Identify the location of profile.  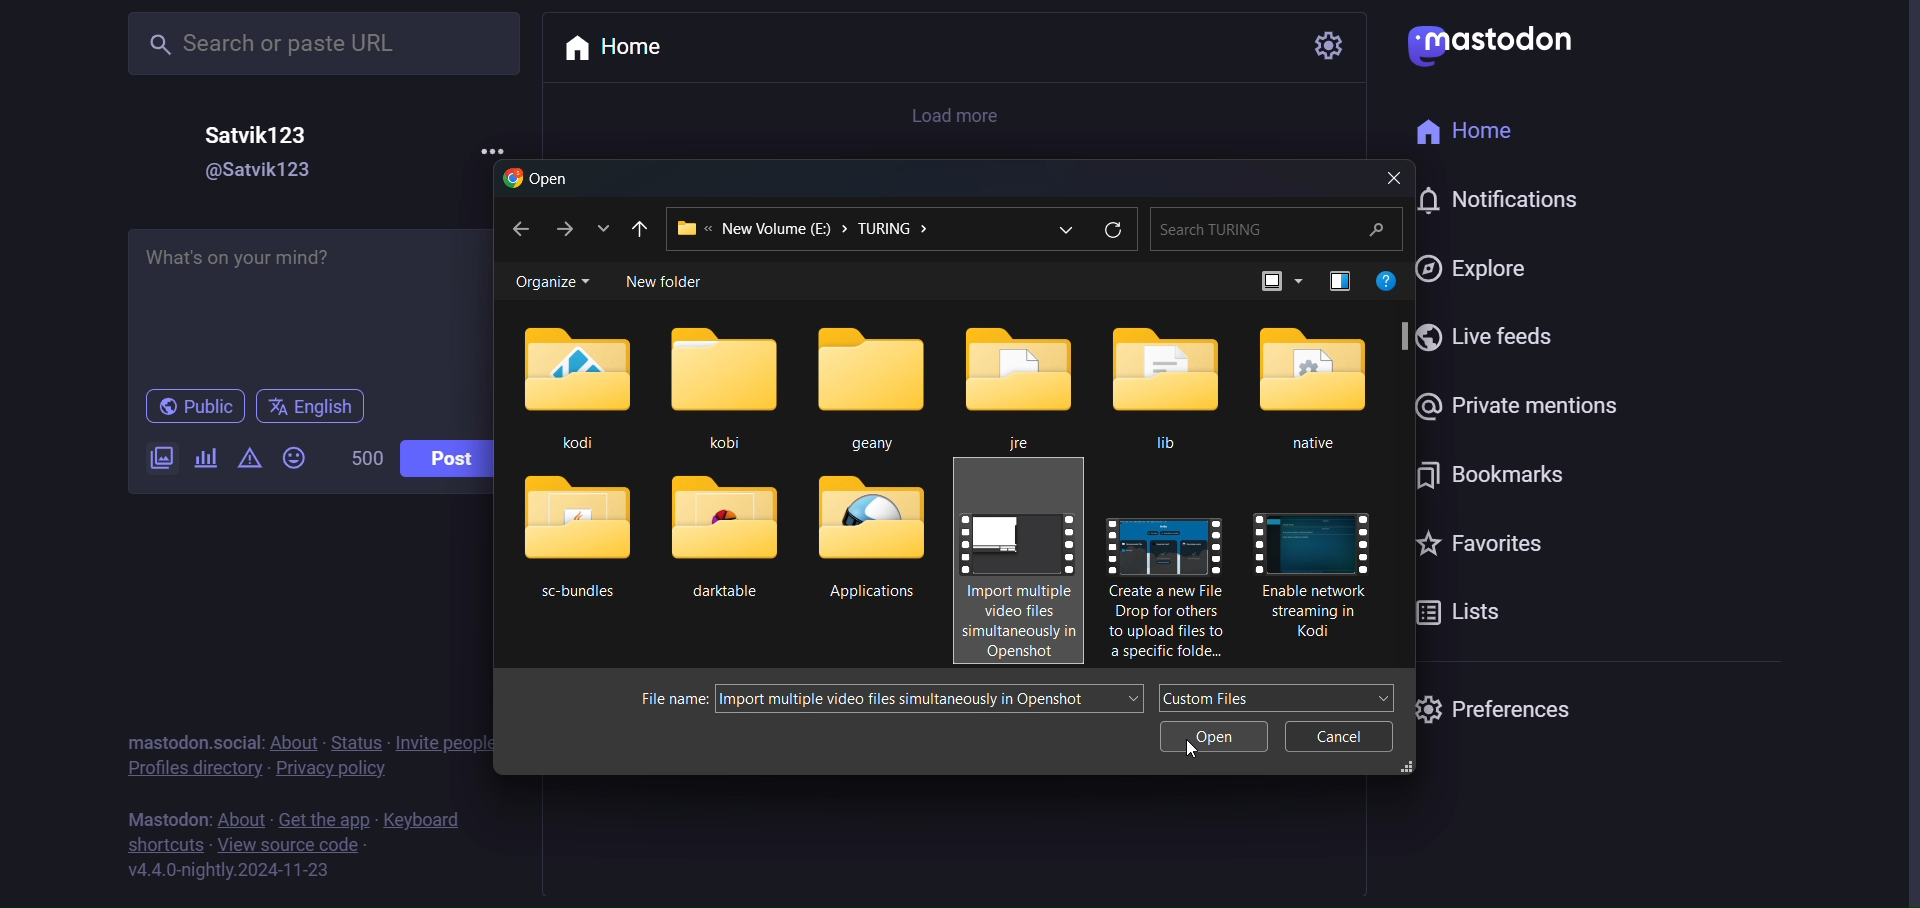
(186, 769).